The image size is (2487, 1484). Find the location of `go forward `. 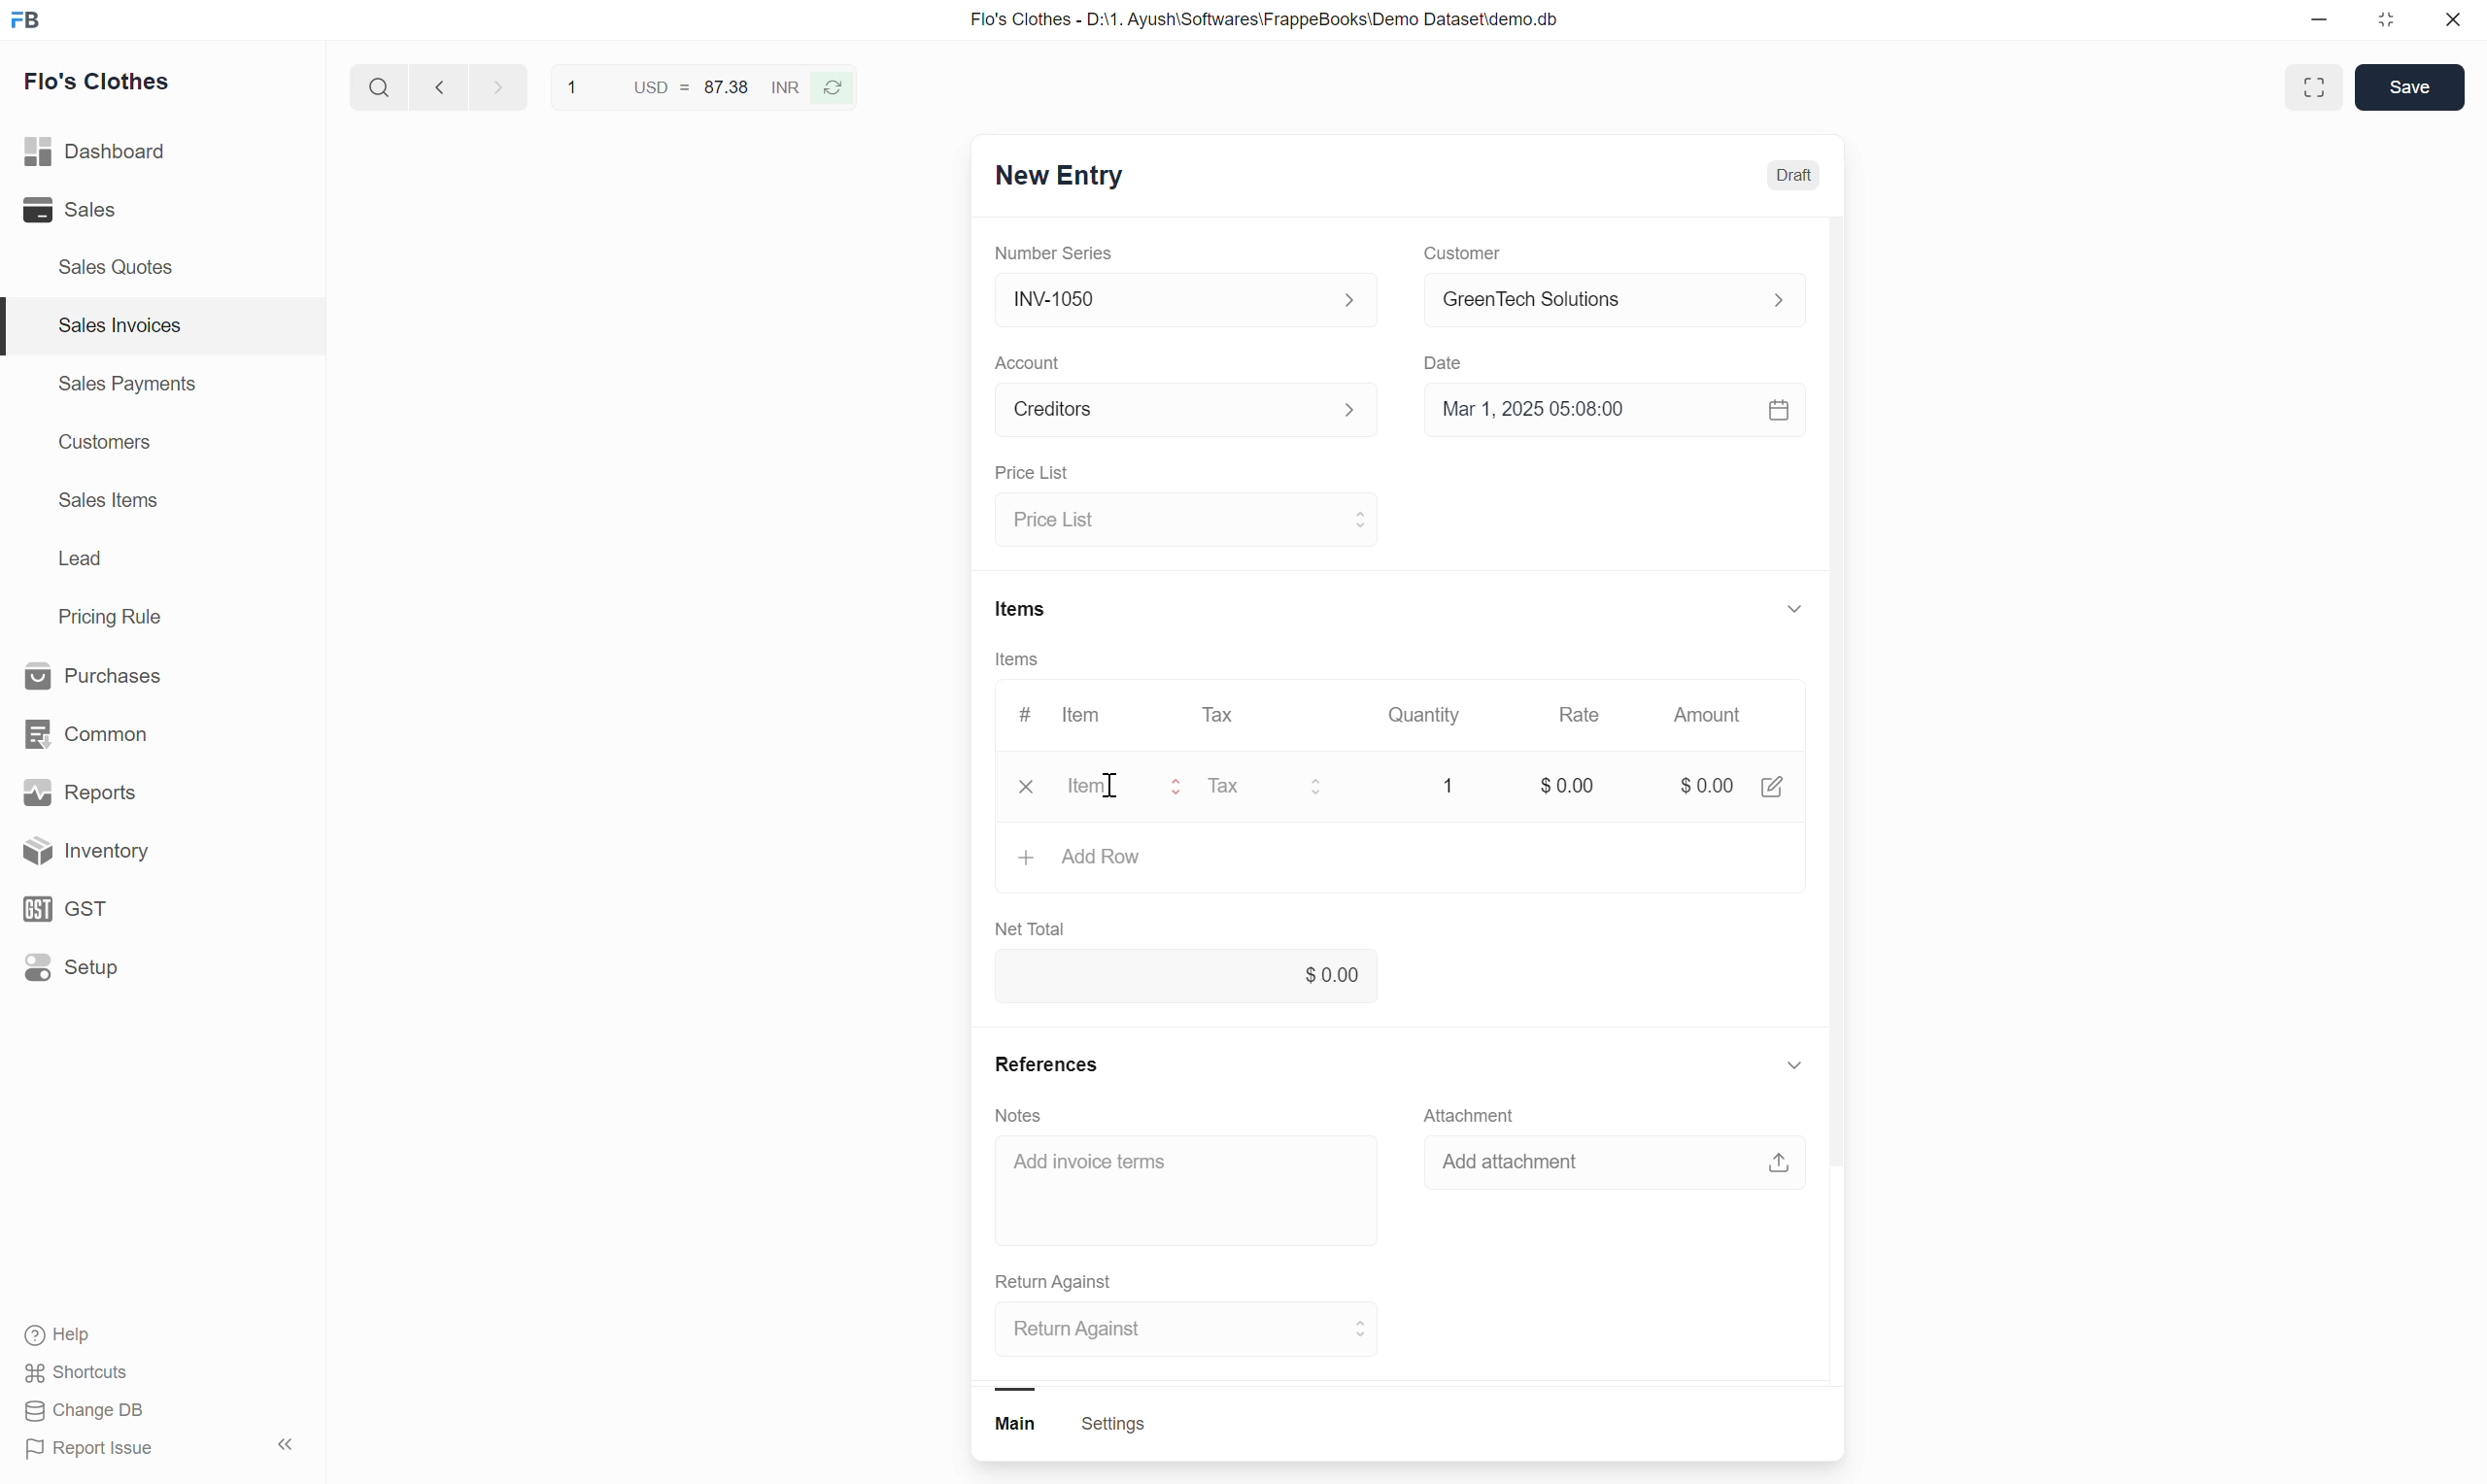

go forward  is located at coordinates (493, 91).